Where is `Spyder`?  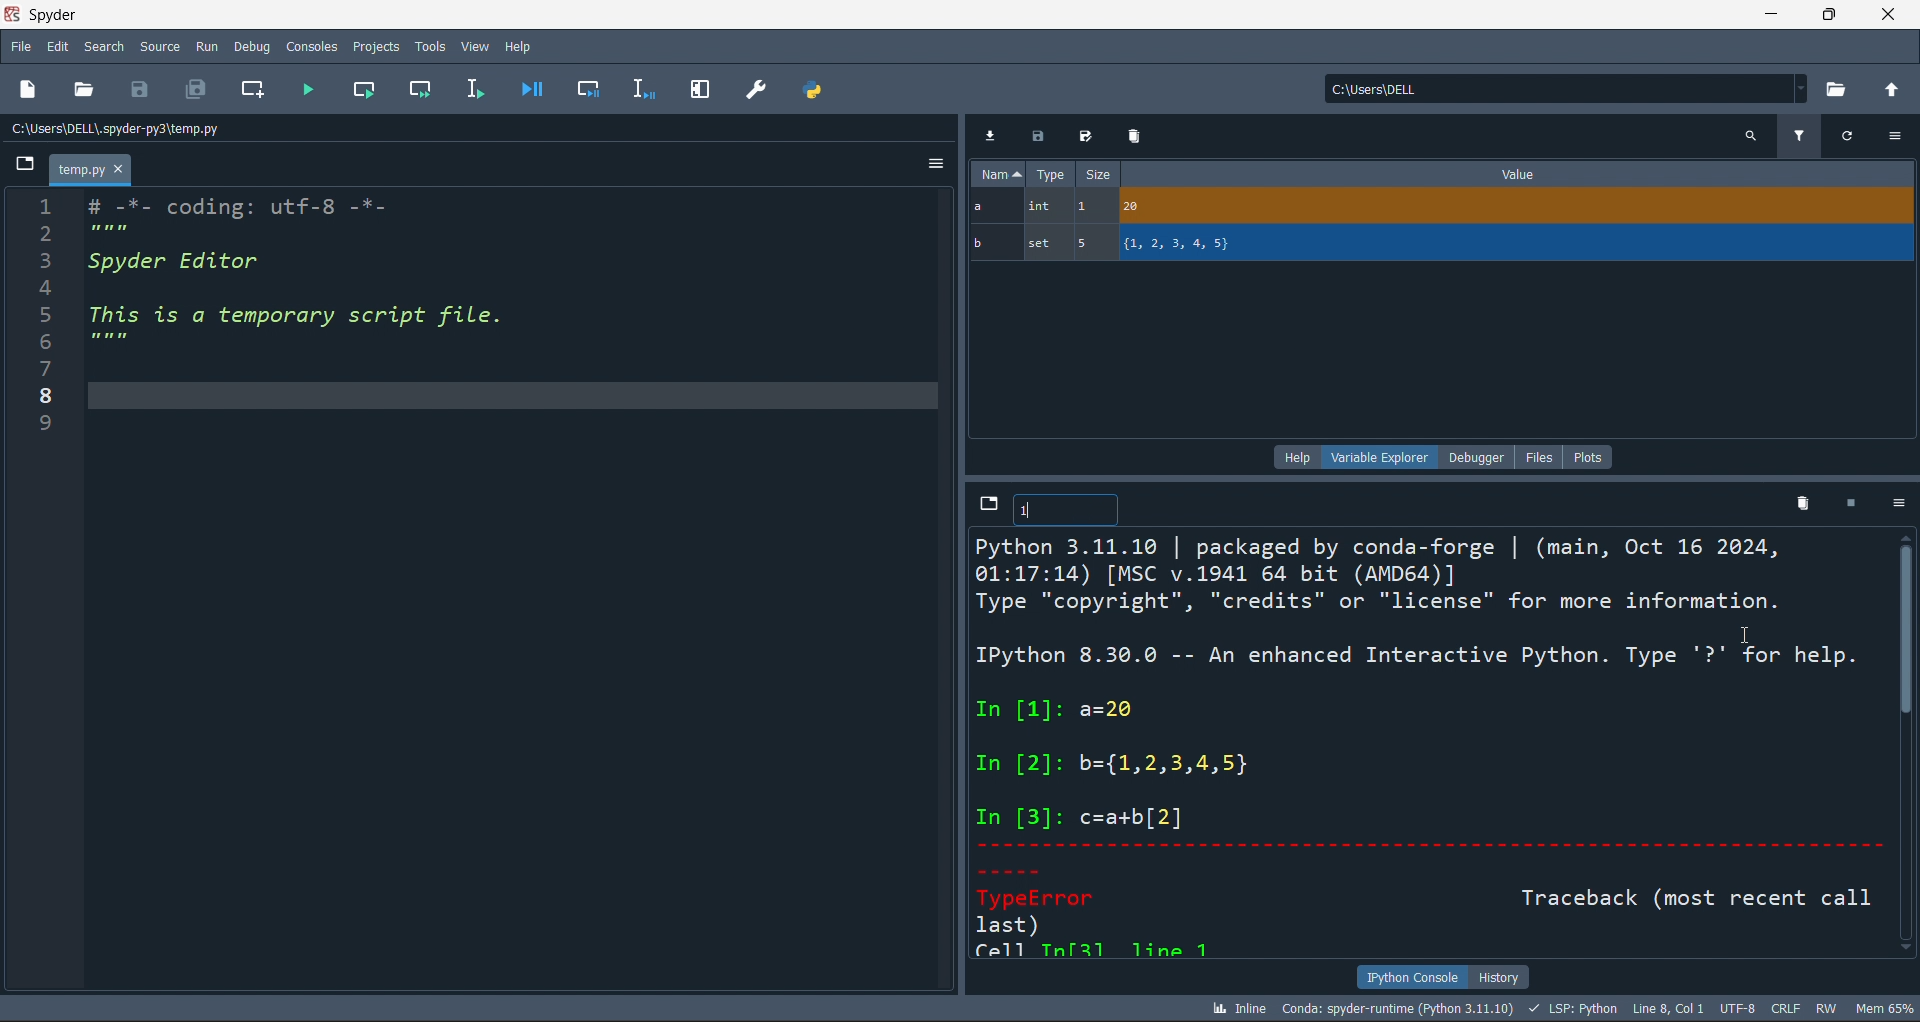 Spyder is located at coordinates (109, 15).